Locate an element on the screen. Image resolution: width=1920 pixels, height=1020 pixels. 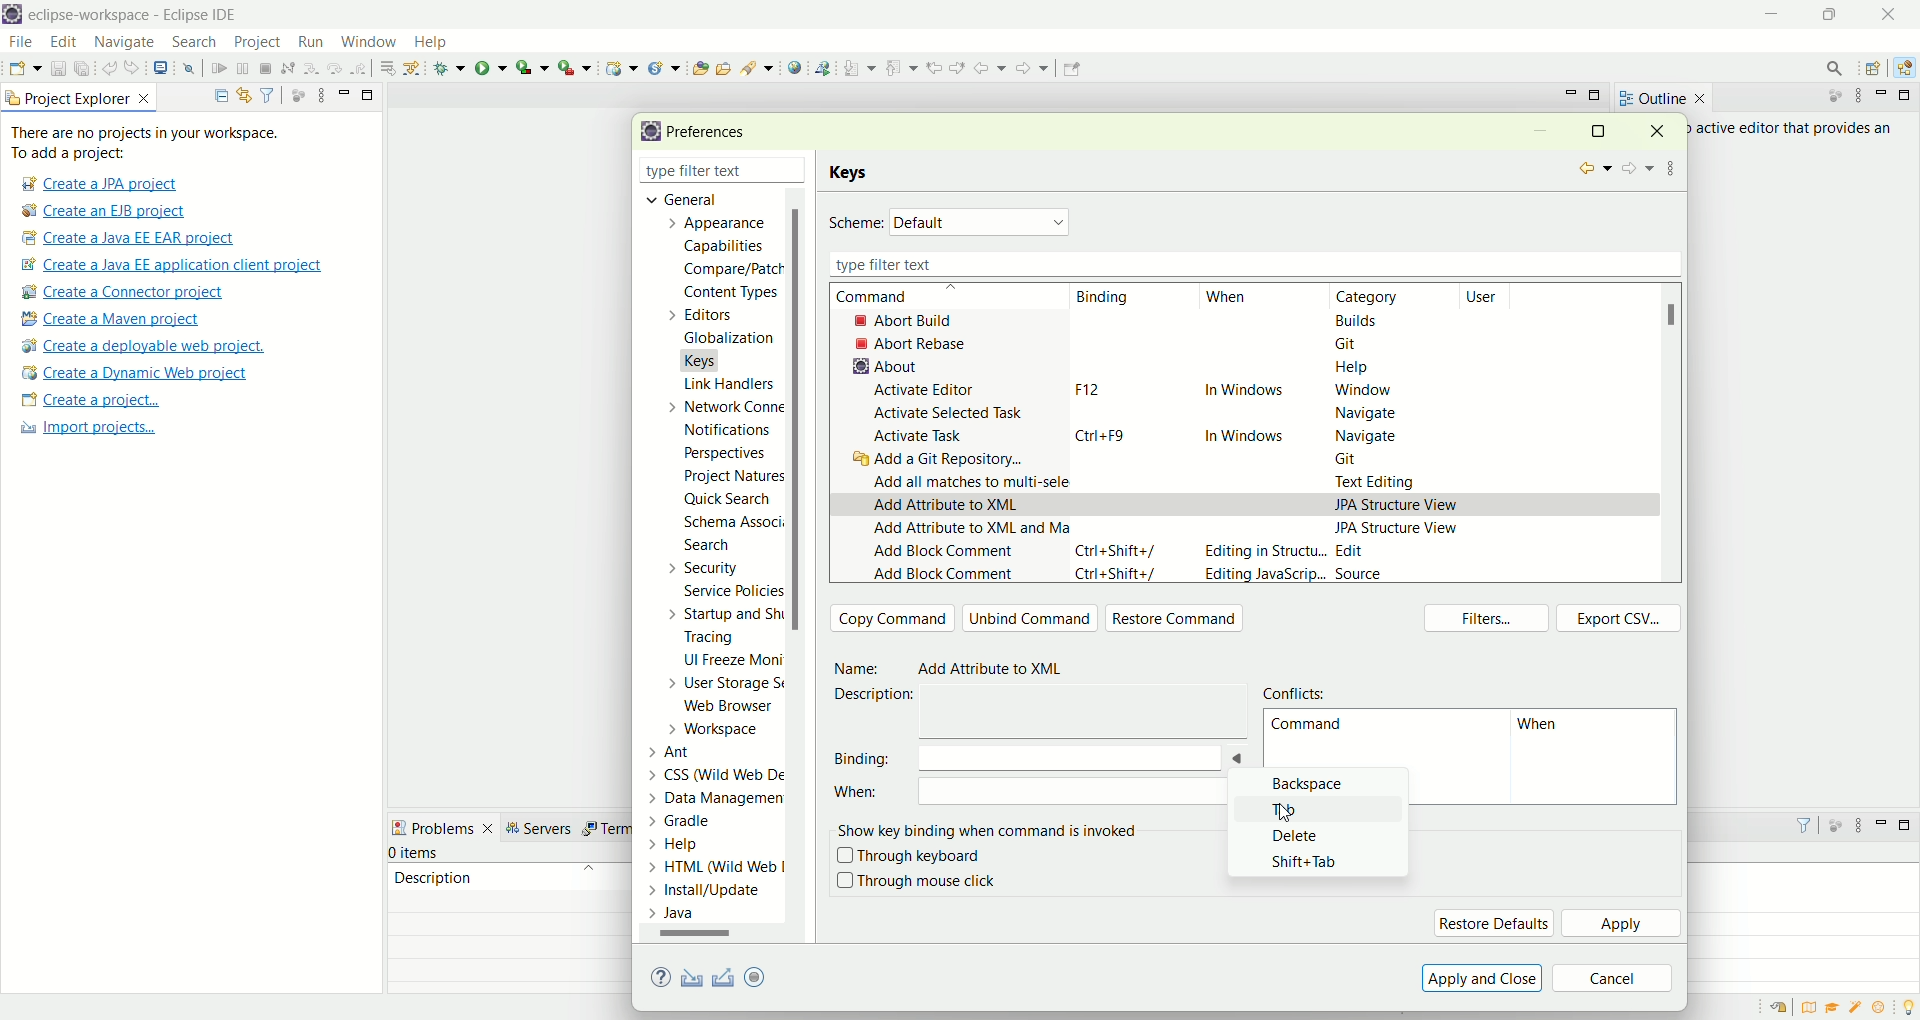
term is located at coordinates (605, 829).